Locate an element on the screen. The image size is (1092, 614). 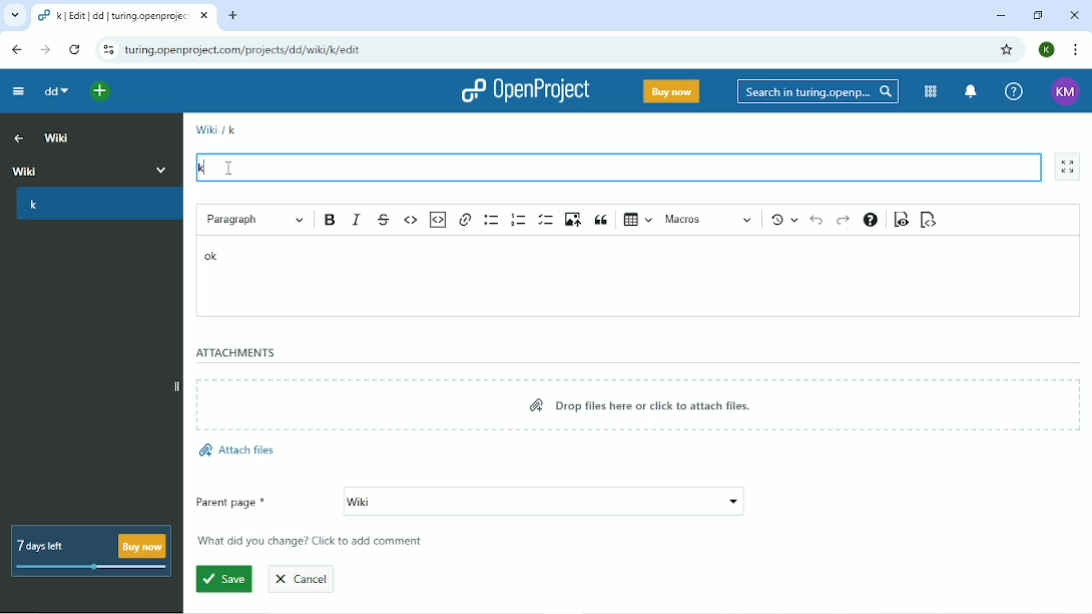
View site information is located at coordinates (106, 50).